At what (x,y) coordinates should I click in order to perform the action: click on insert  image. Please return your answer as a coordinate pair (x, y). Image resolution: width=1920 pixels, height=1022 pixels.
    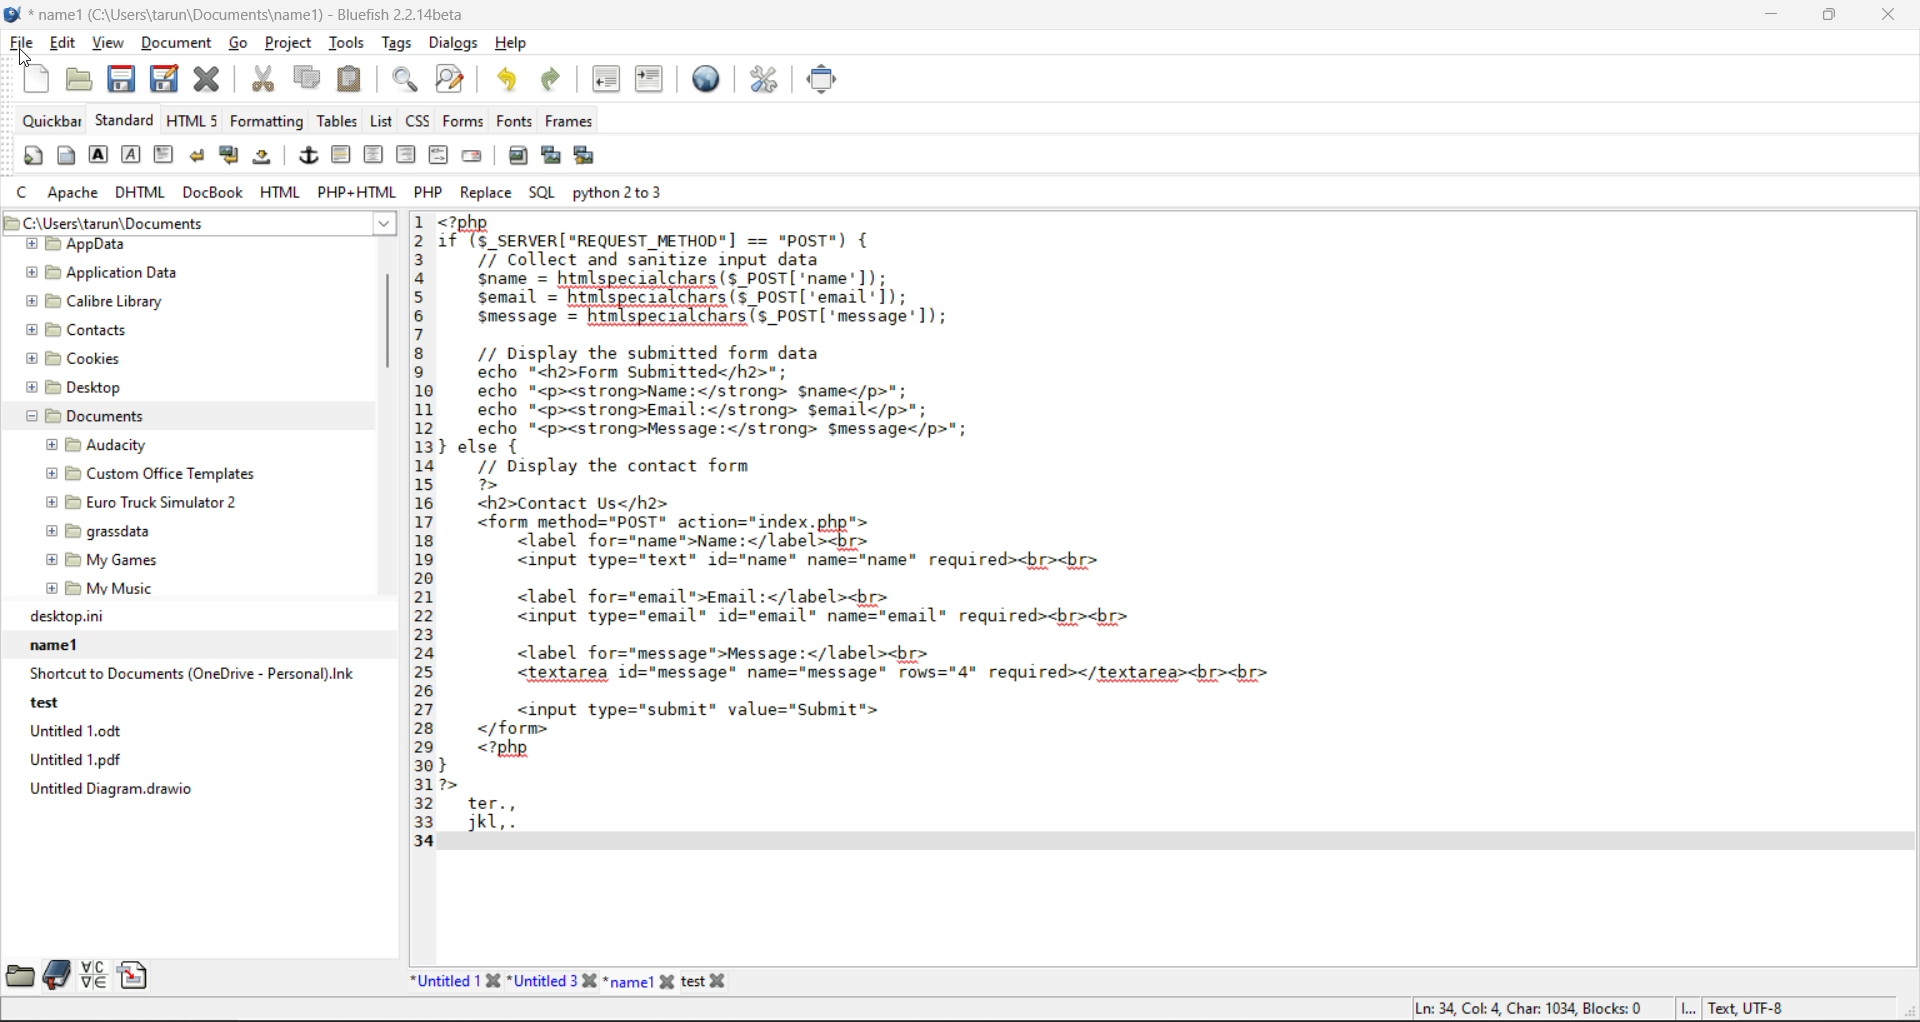
    Looking at the image, I should click on (519, 154).